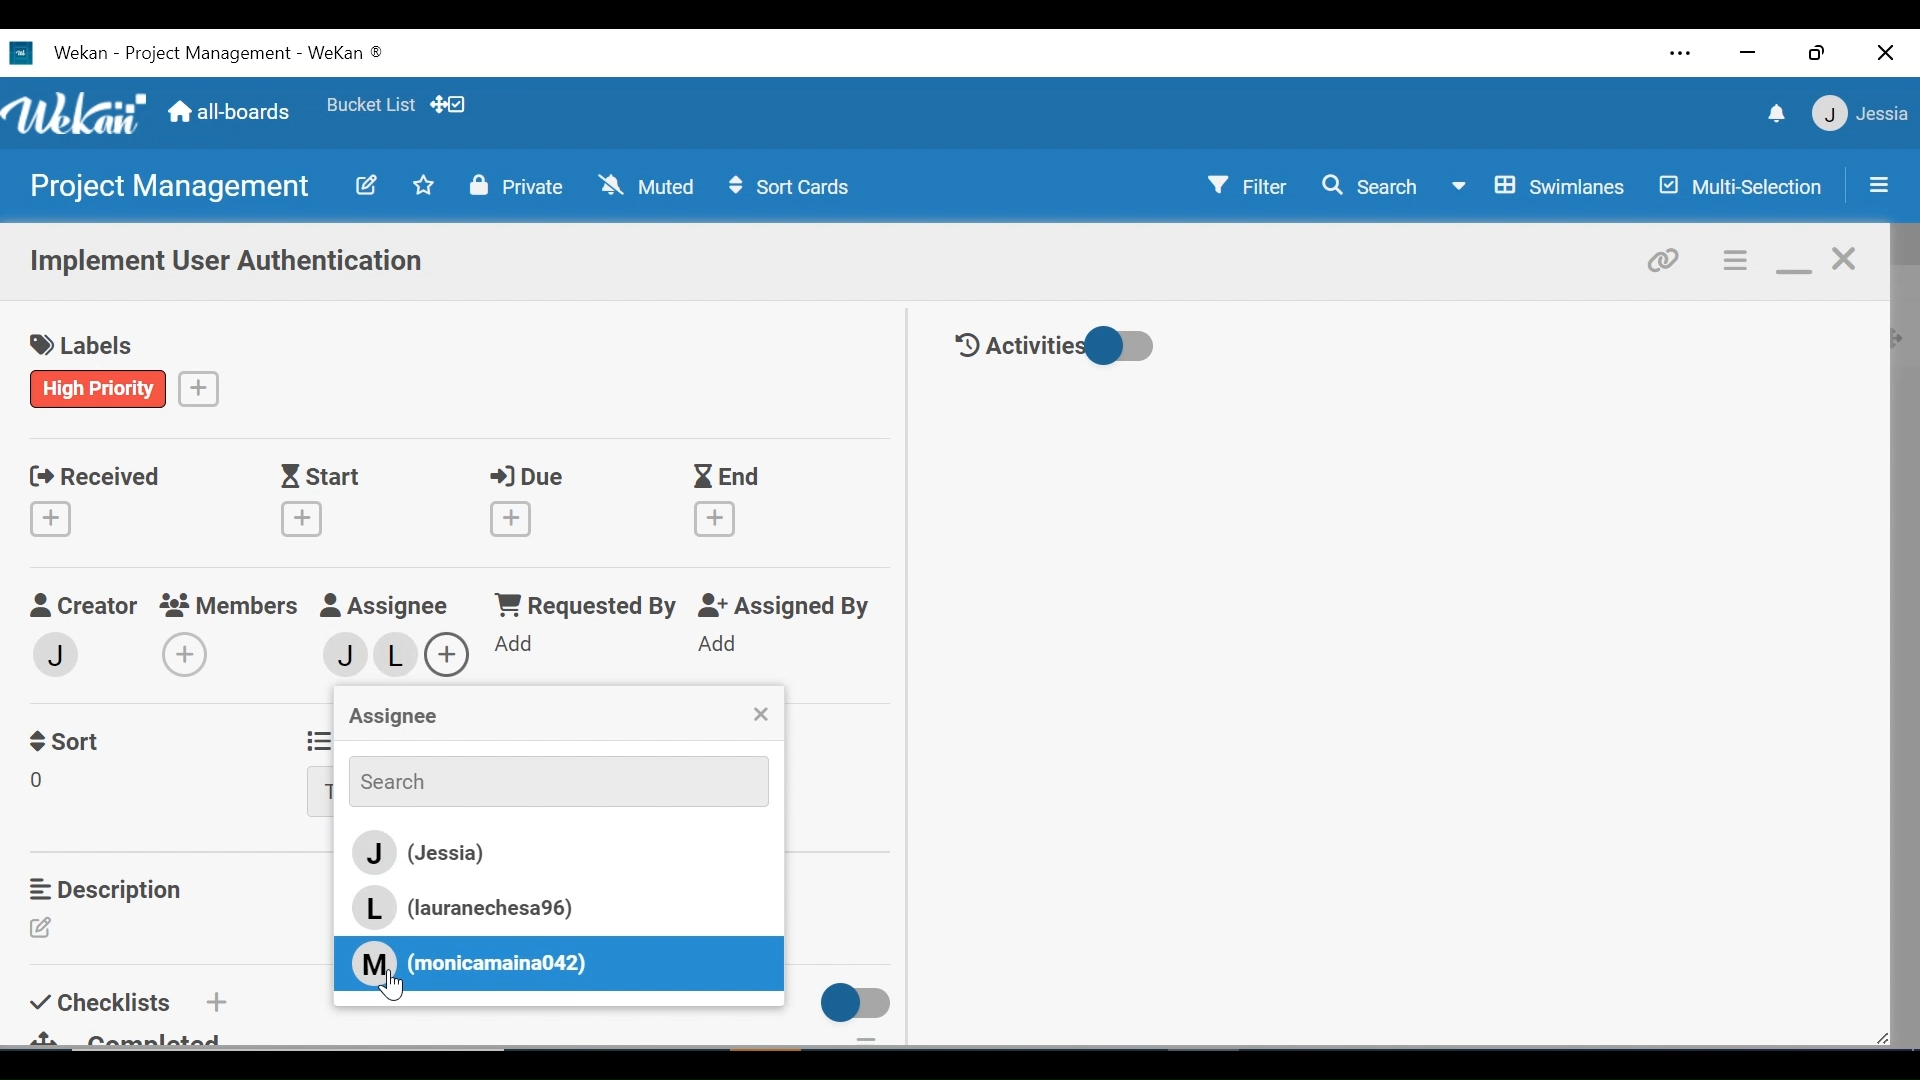 The height and width of the screenshot is (1080, 1920). I want to click on Create Start Date, so click(302, 519).